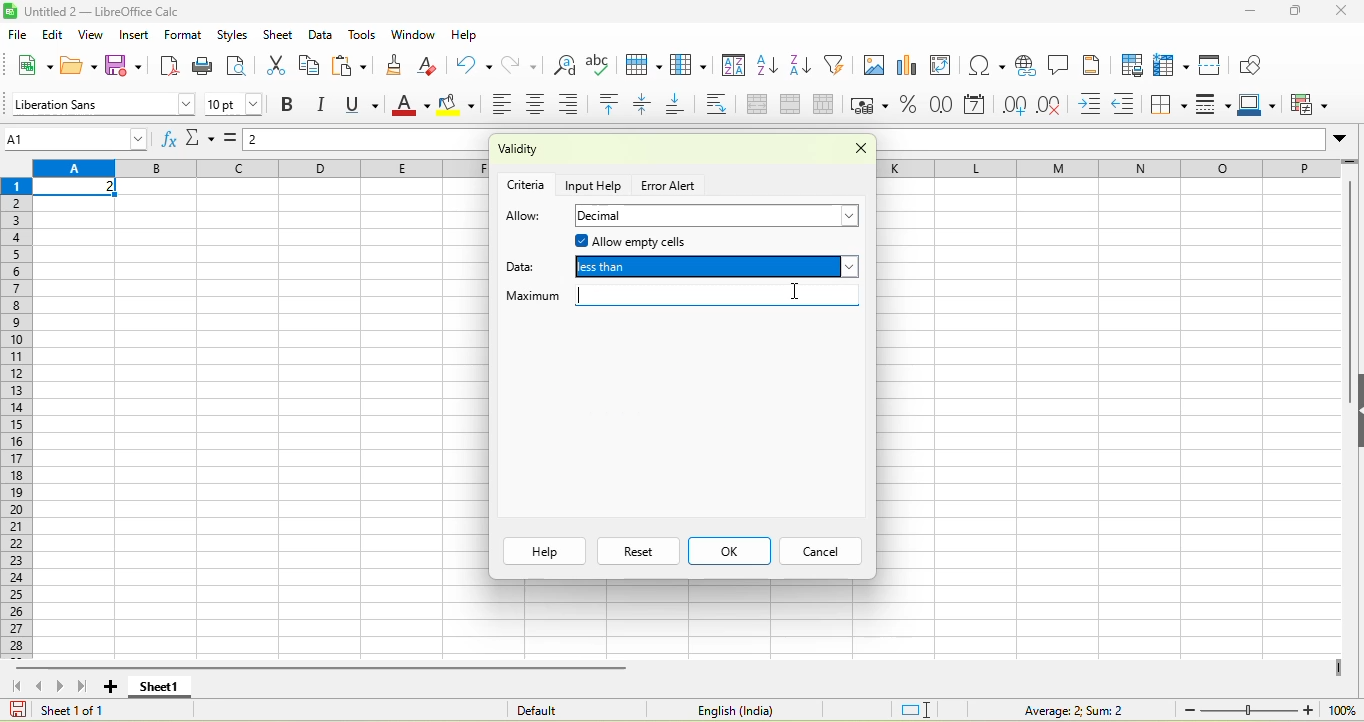  Describe the element at coordinates (19, 417) in the screenshot. I see `rows` at that location.